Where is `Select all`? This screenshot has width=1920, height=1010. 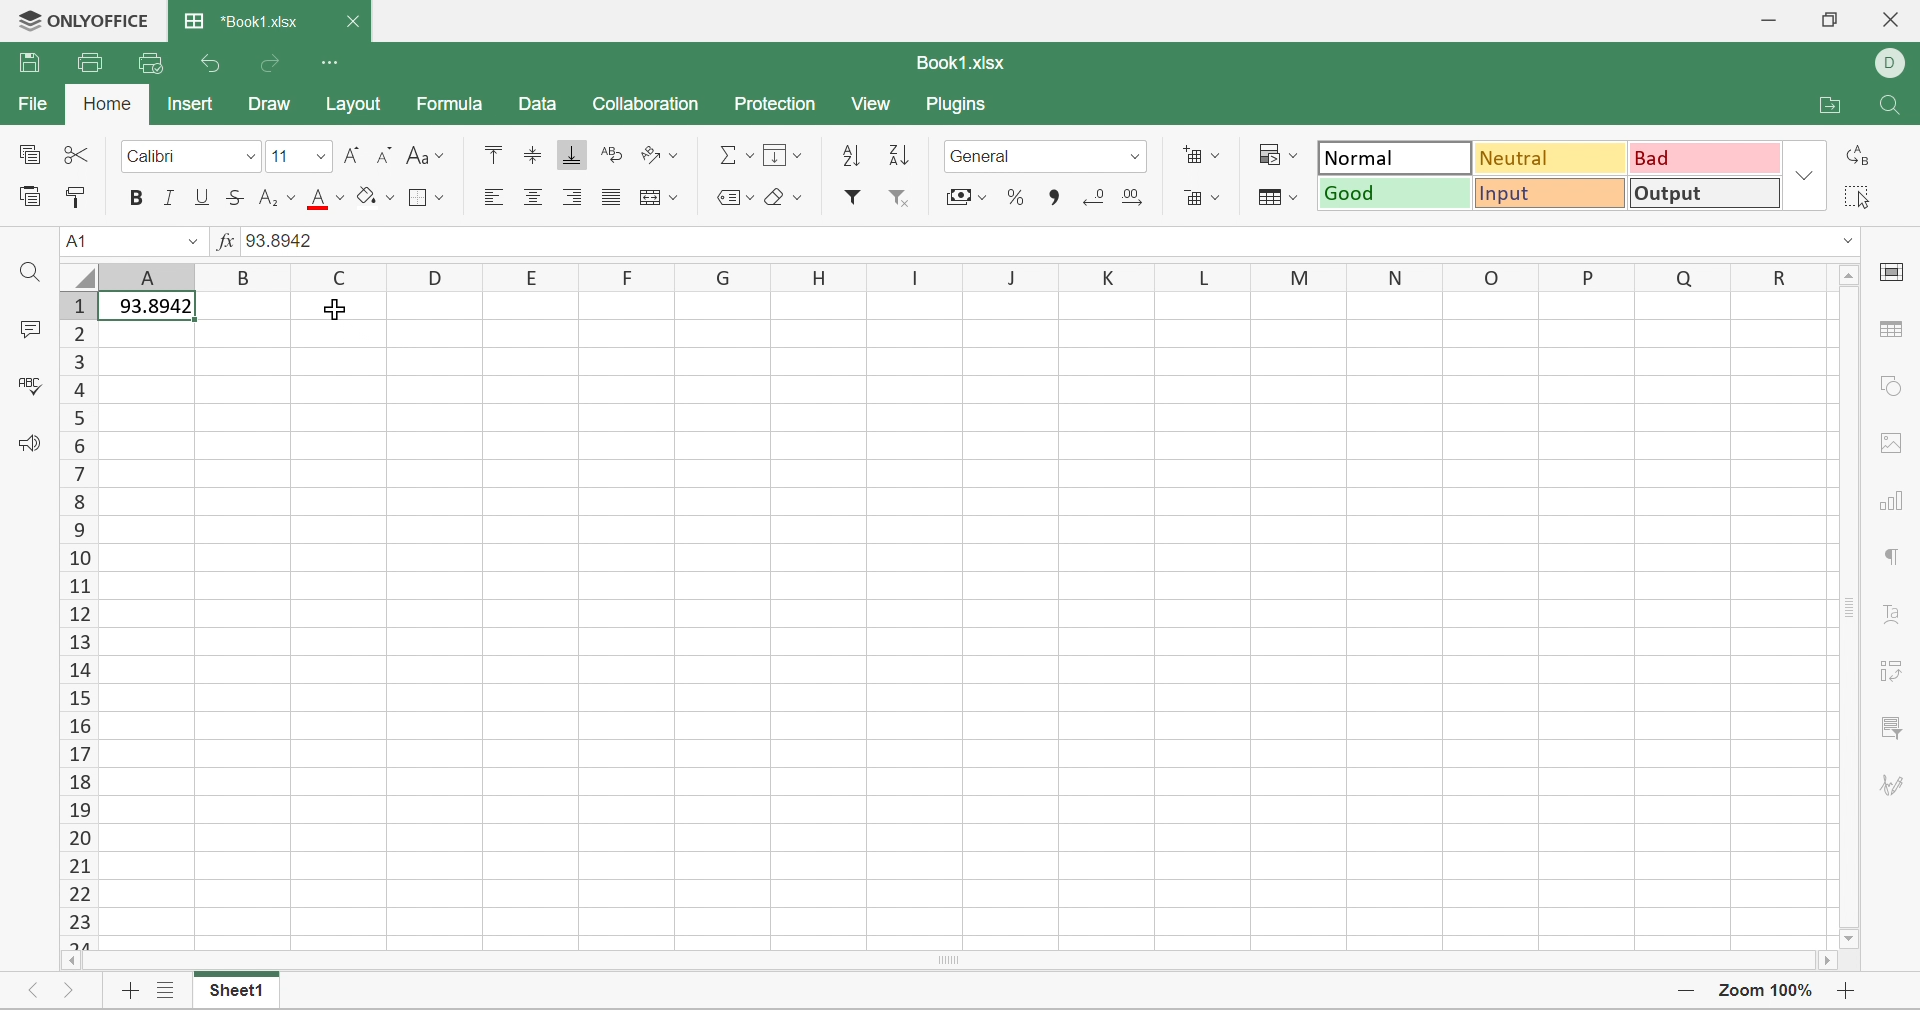
Select all is located at coordinates (1857, 196).